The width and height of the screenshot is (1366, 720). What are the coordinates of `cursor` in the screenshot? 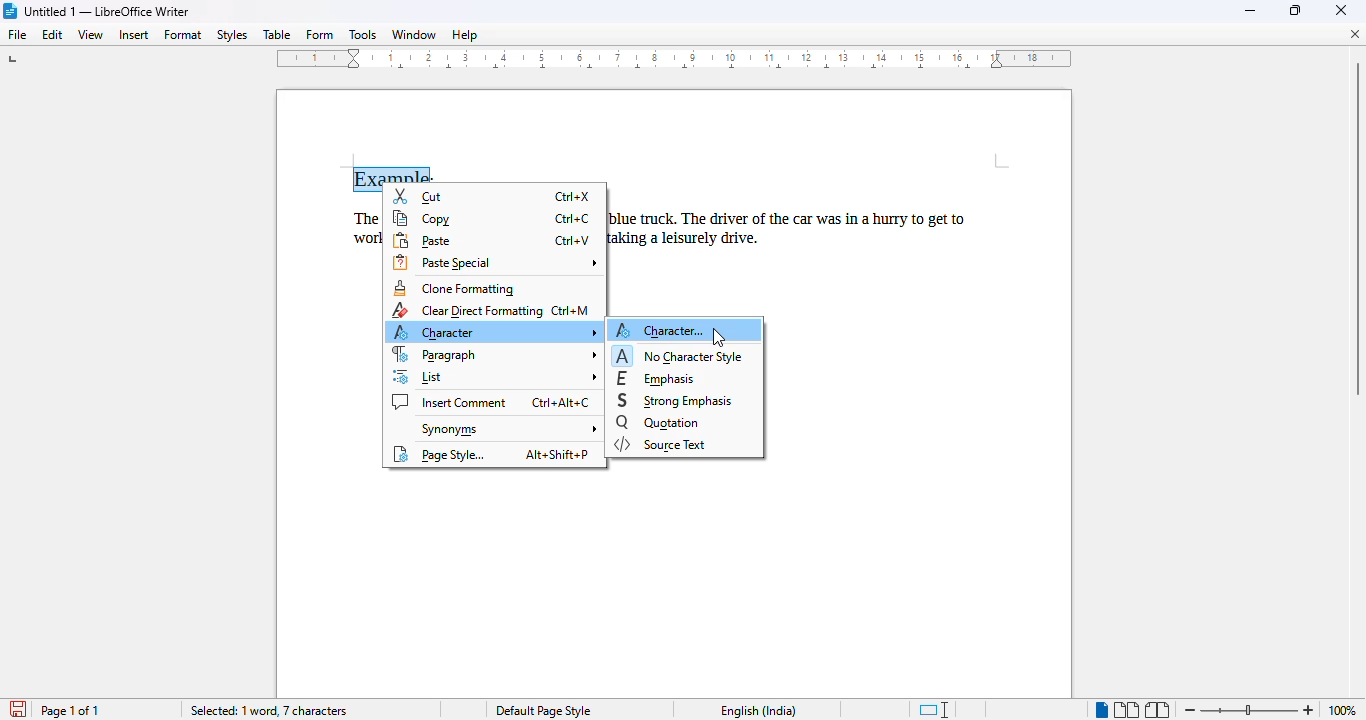 It's located at (718, 338).